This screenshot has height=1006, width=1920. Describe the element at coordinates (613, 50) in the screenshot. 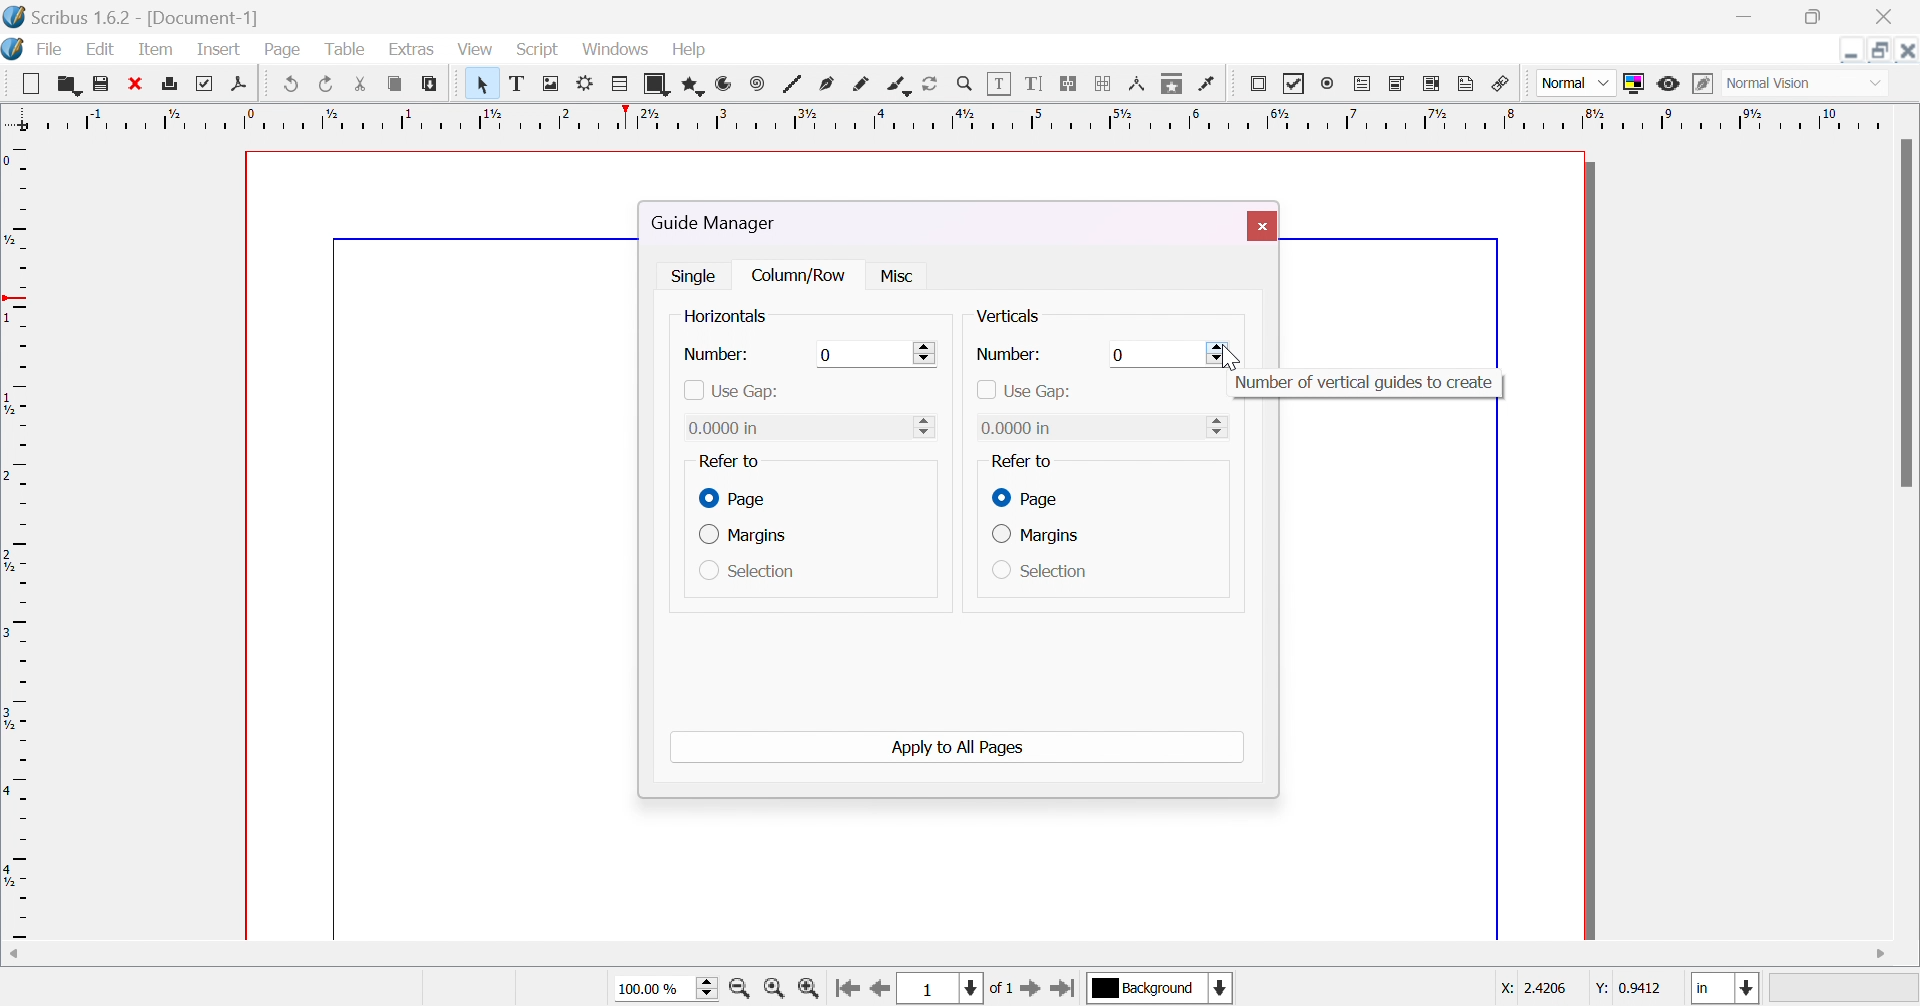

I see `windows` at that location.